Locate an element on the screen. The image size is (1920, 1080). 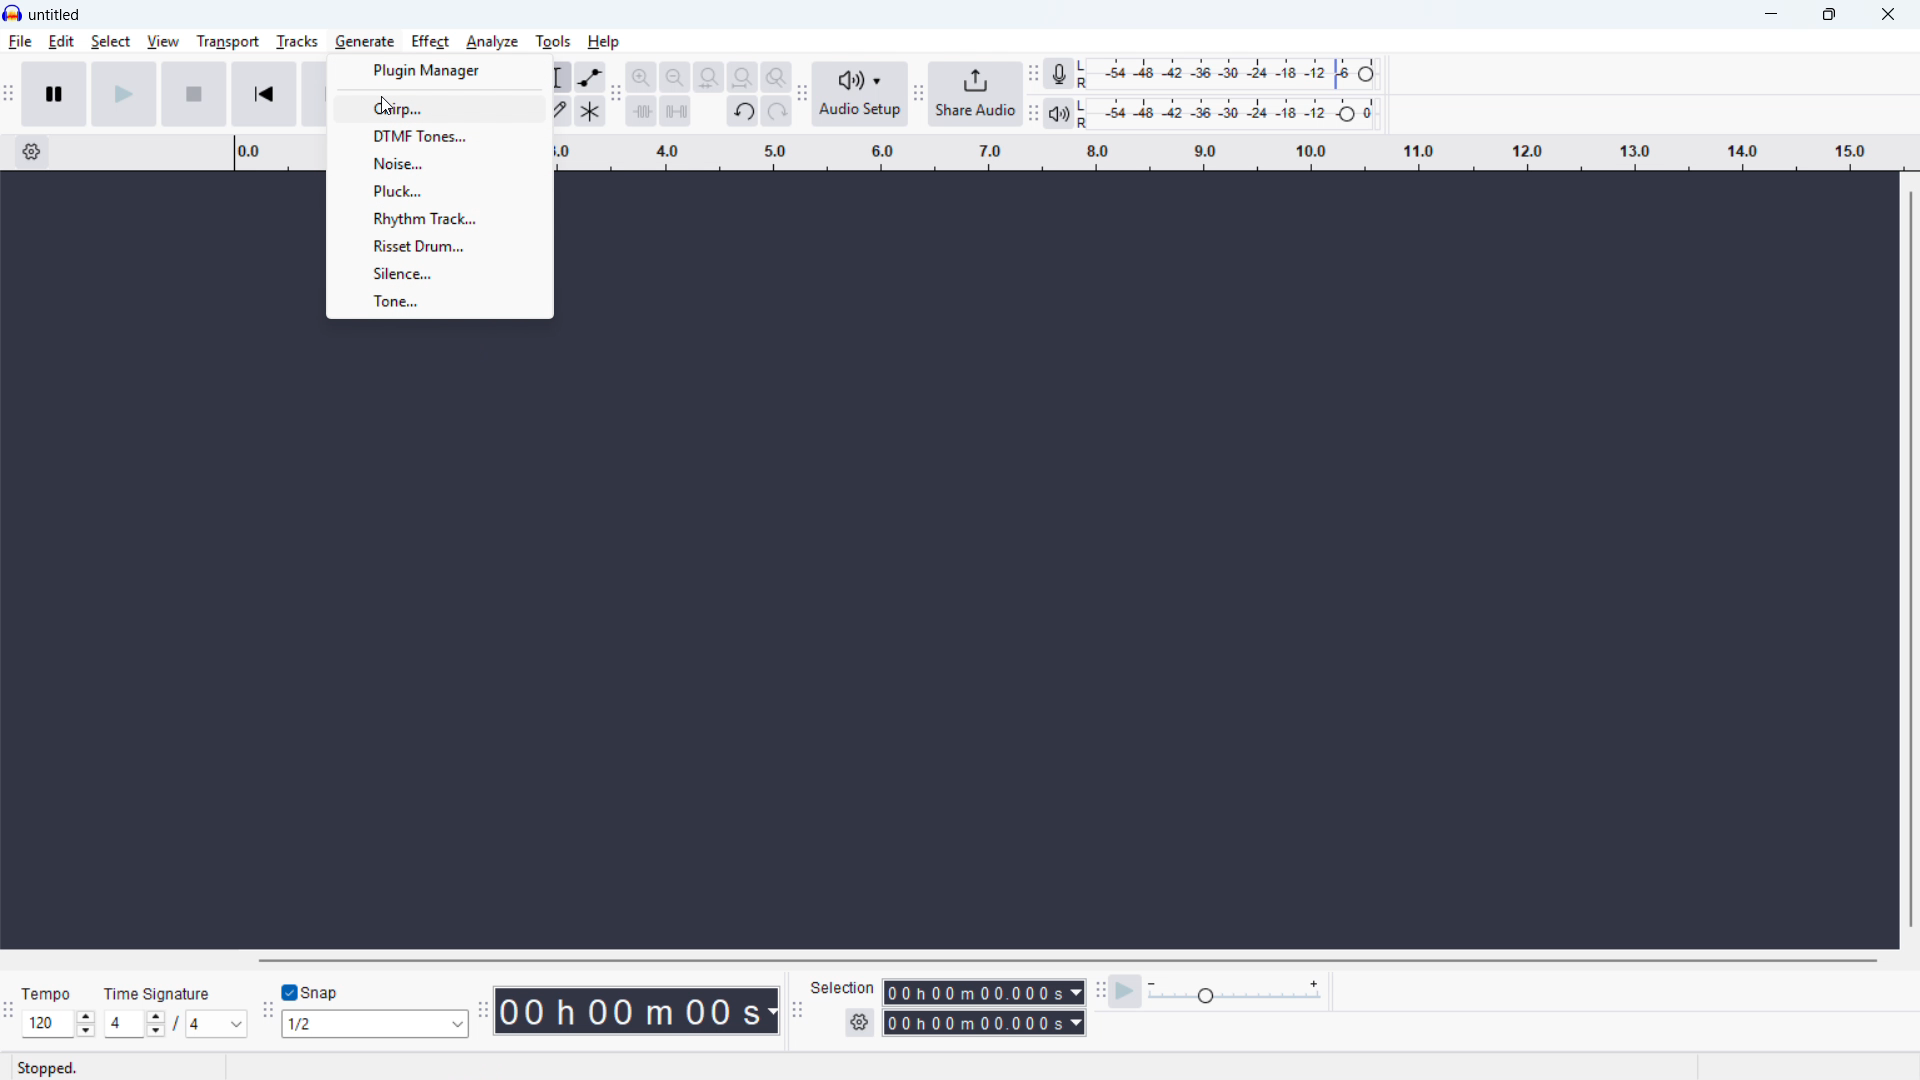
Silence audio selection  is located at coordinates (675, 110).